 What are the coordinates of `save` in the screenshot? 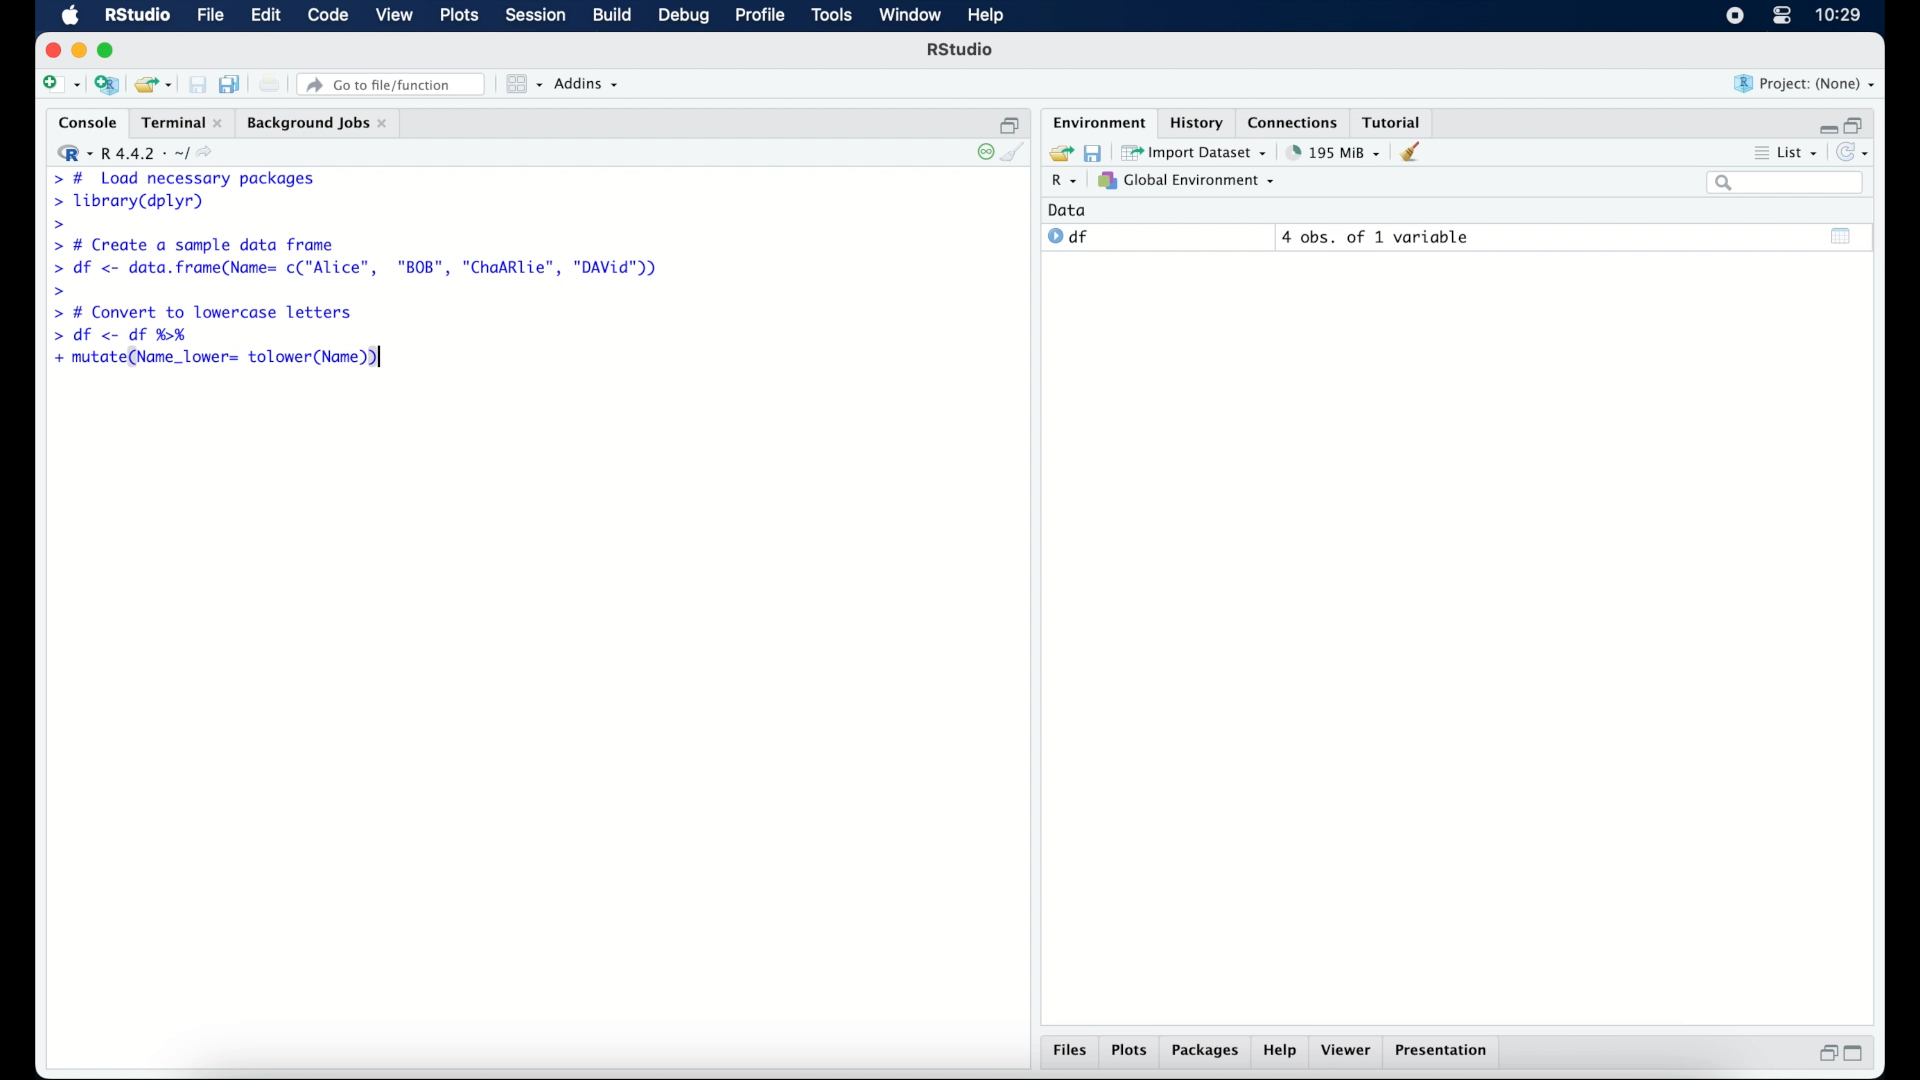 It's located at (197, 84).